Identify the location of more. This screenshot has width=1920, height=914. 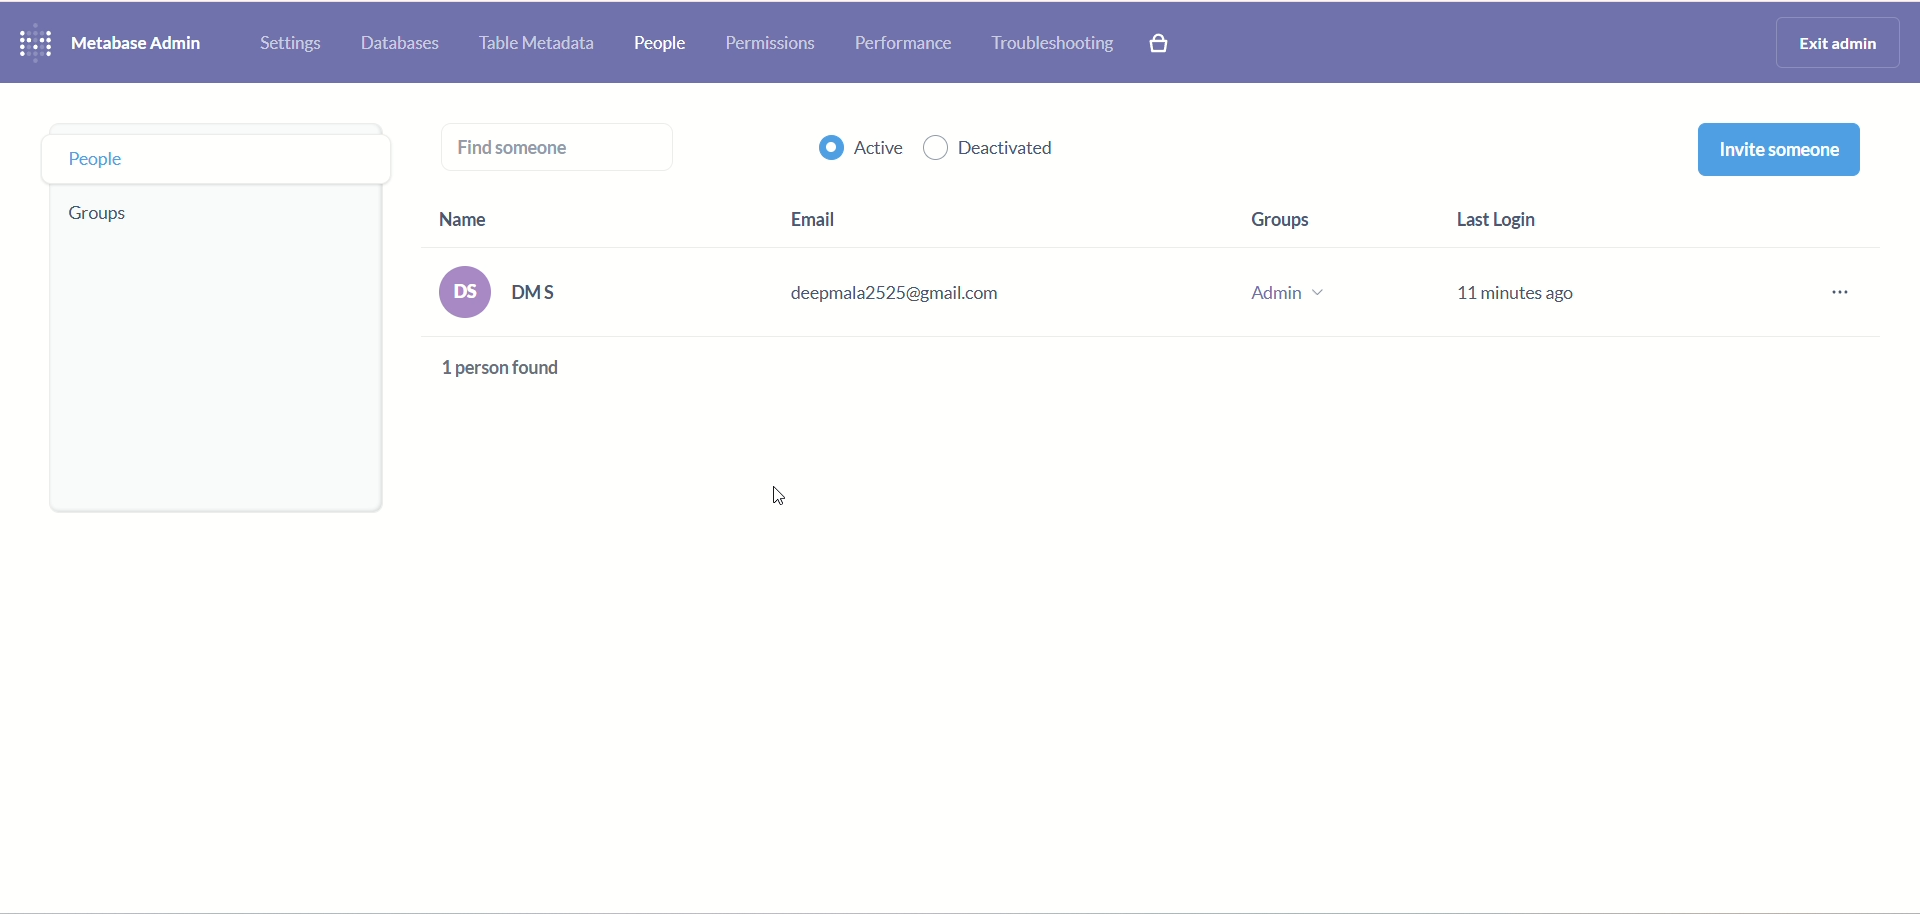
(1832, 290).